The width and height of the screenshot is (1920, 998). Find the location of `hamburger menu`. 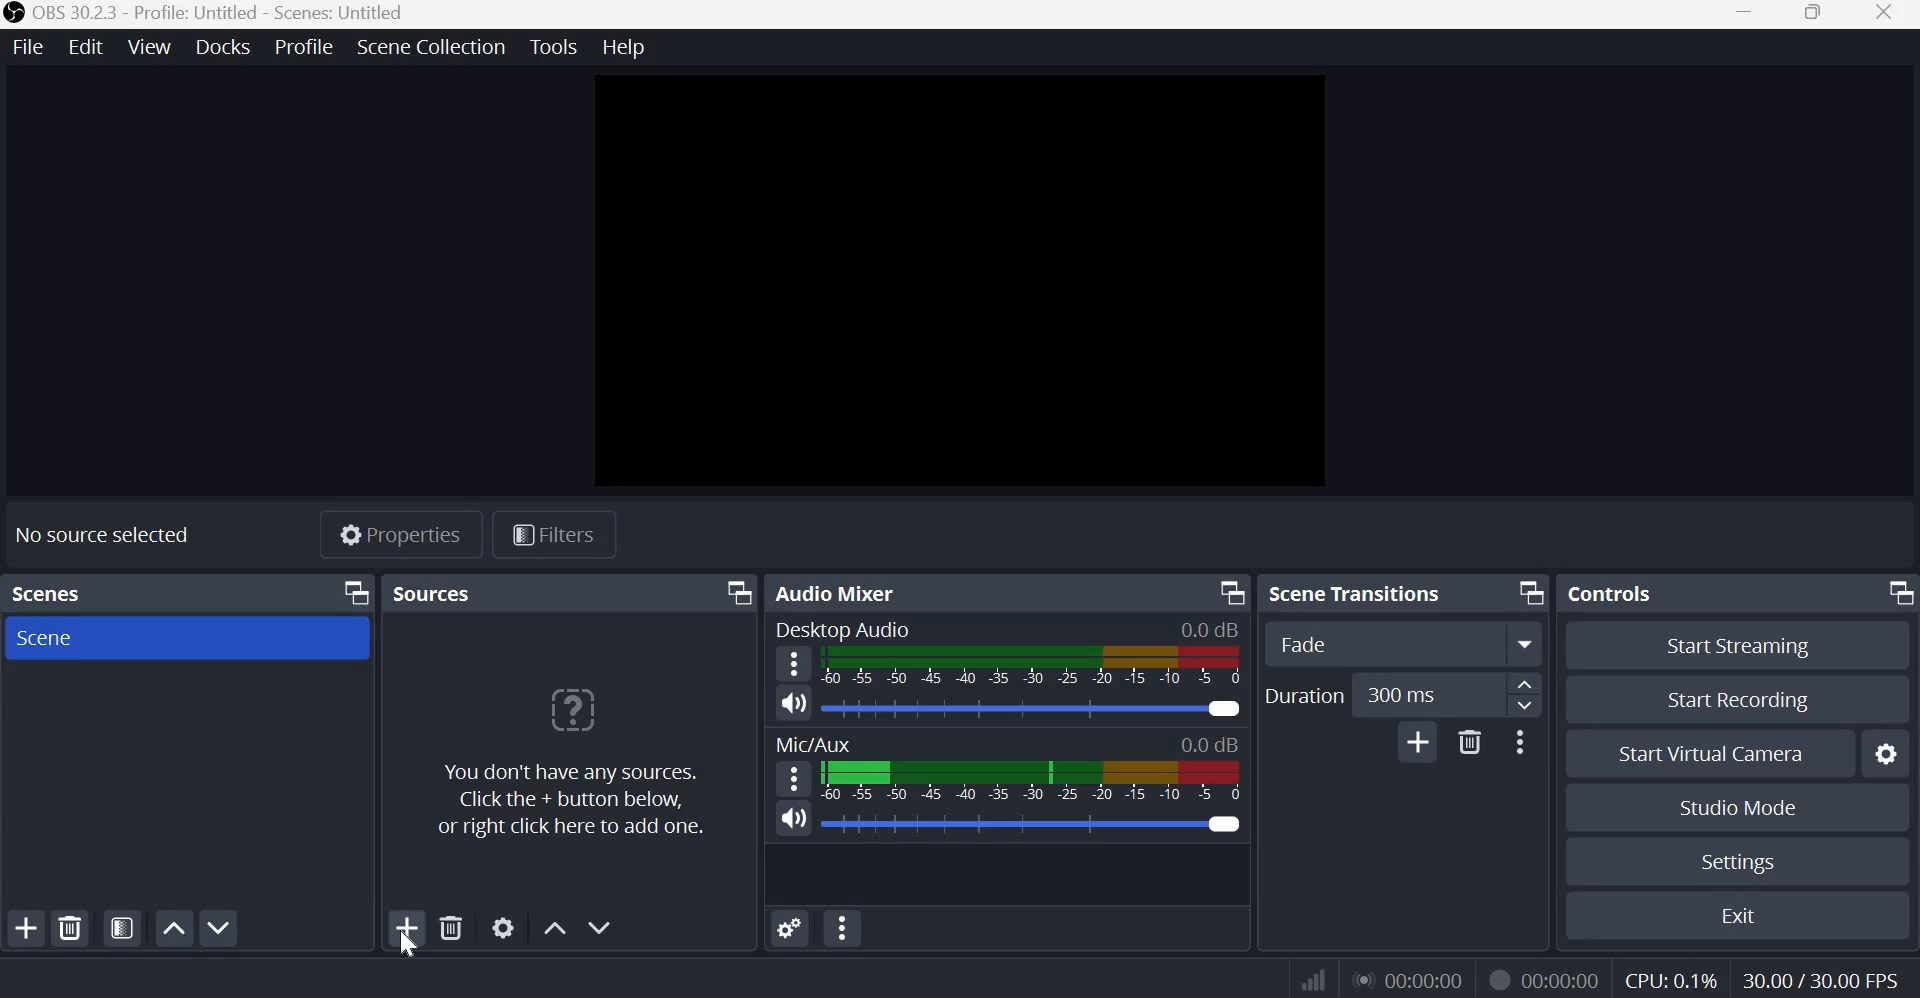

hamburger menu is located at coordinates (793, 664).